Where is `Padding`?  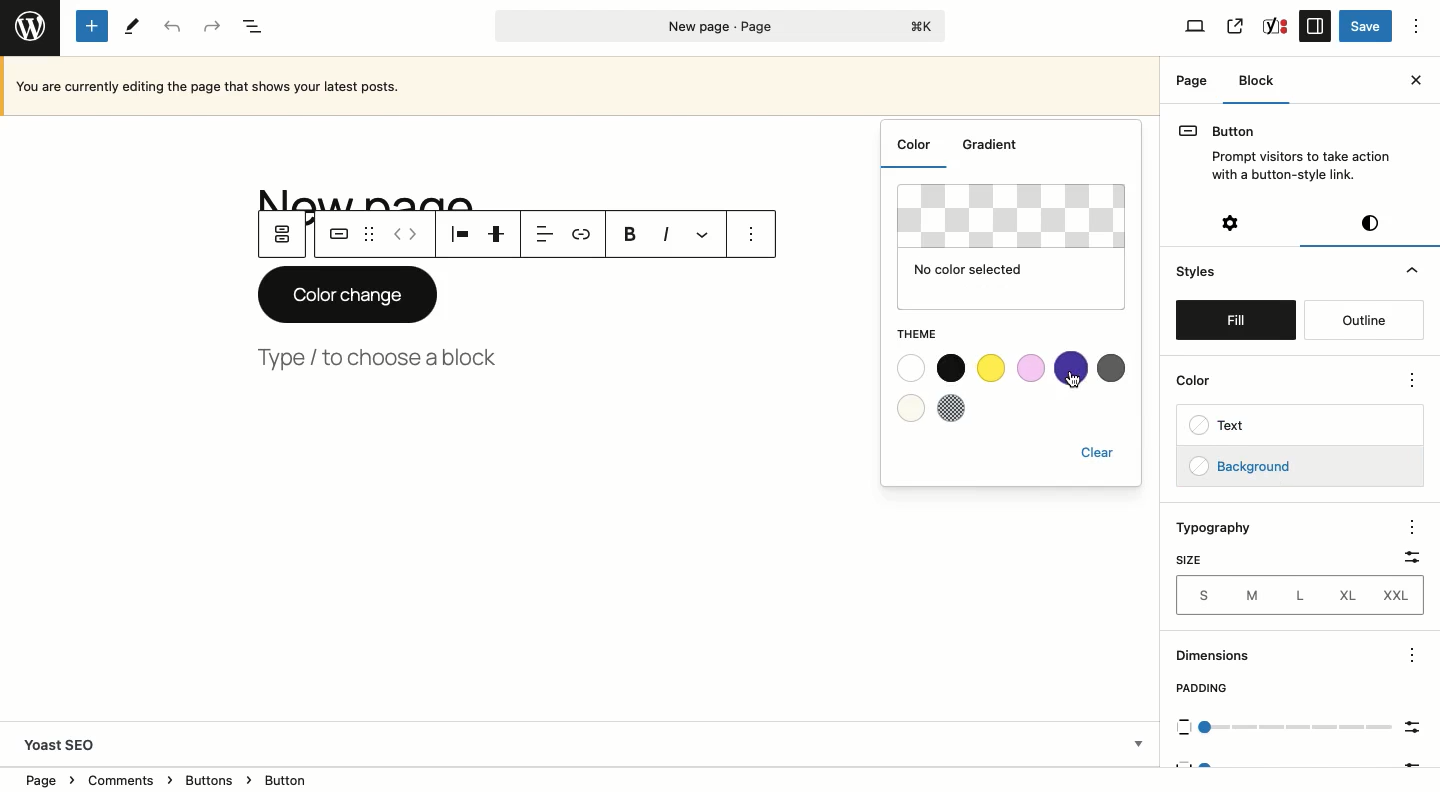
Padding is located at coordinates (1205, 687).